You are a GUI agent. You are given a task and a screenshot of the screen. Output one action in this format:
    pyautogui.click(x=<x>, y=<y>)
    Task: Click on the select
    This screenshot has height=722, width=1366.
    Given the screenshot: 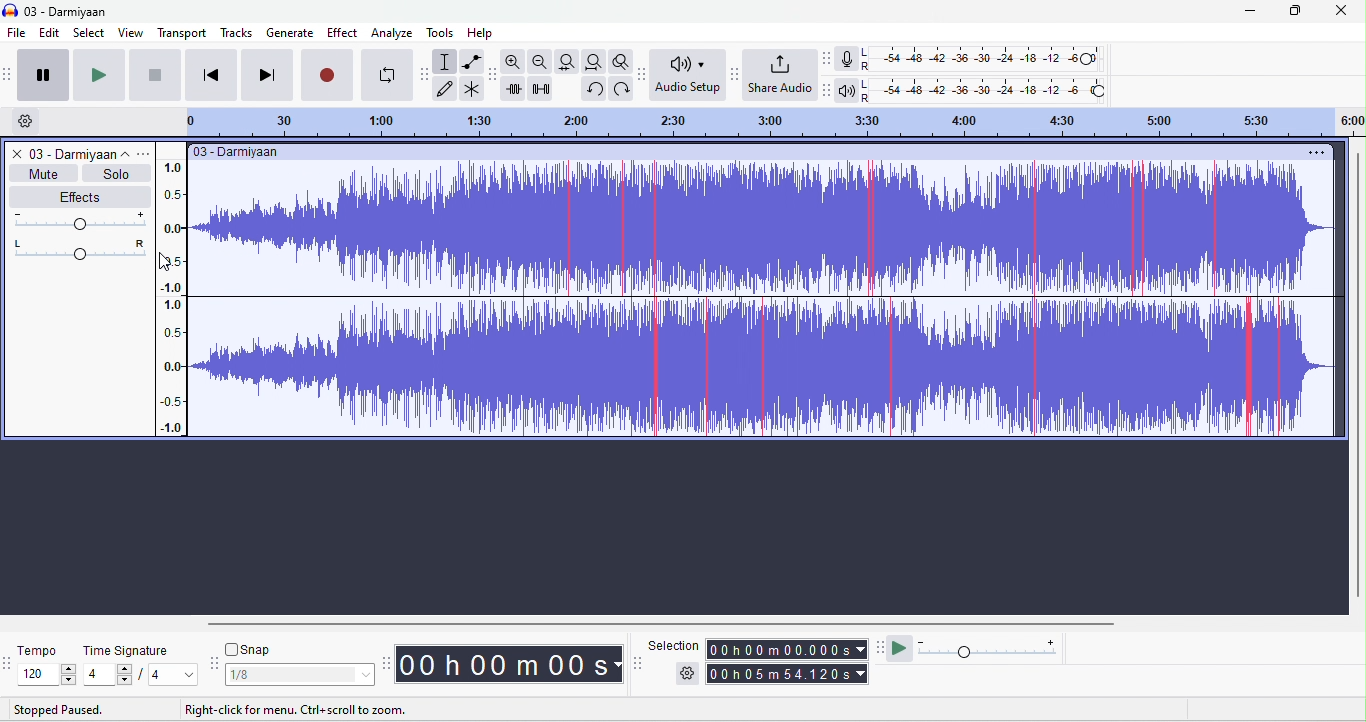 What is the action you would take?
    pyautogui.click(x=88, y=34)
    